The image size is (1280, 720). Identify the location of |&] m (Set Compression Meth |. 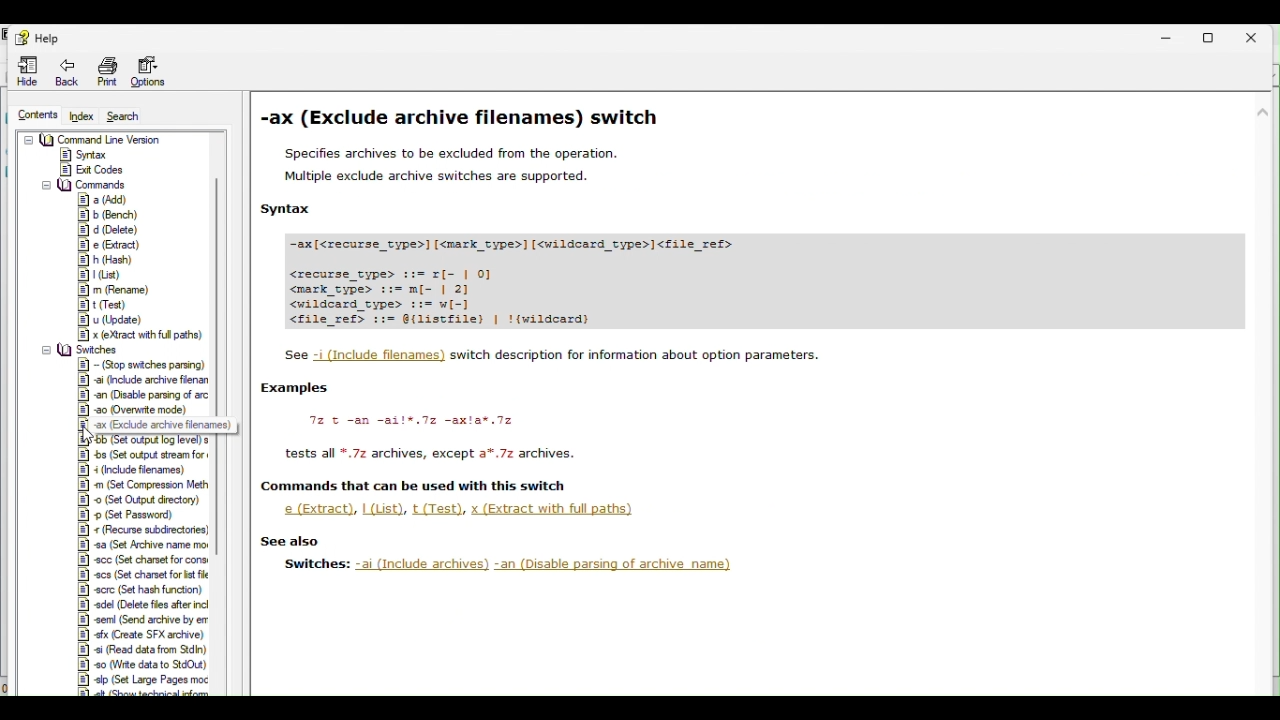
(146, 485).